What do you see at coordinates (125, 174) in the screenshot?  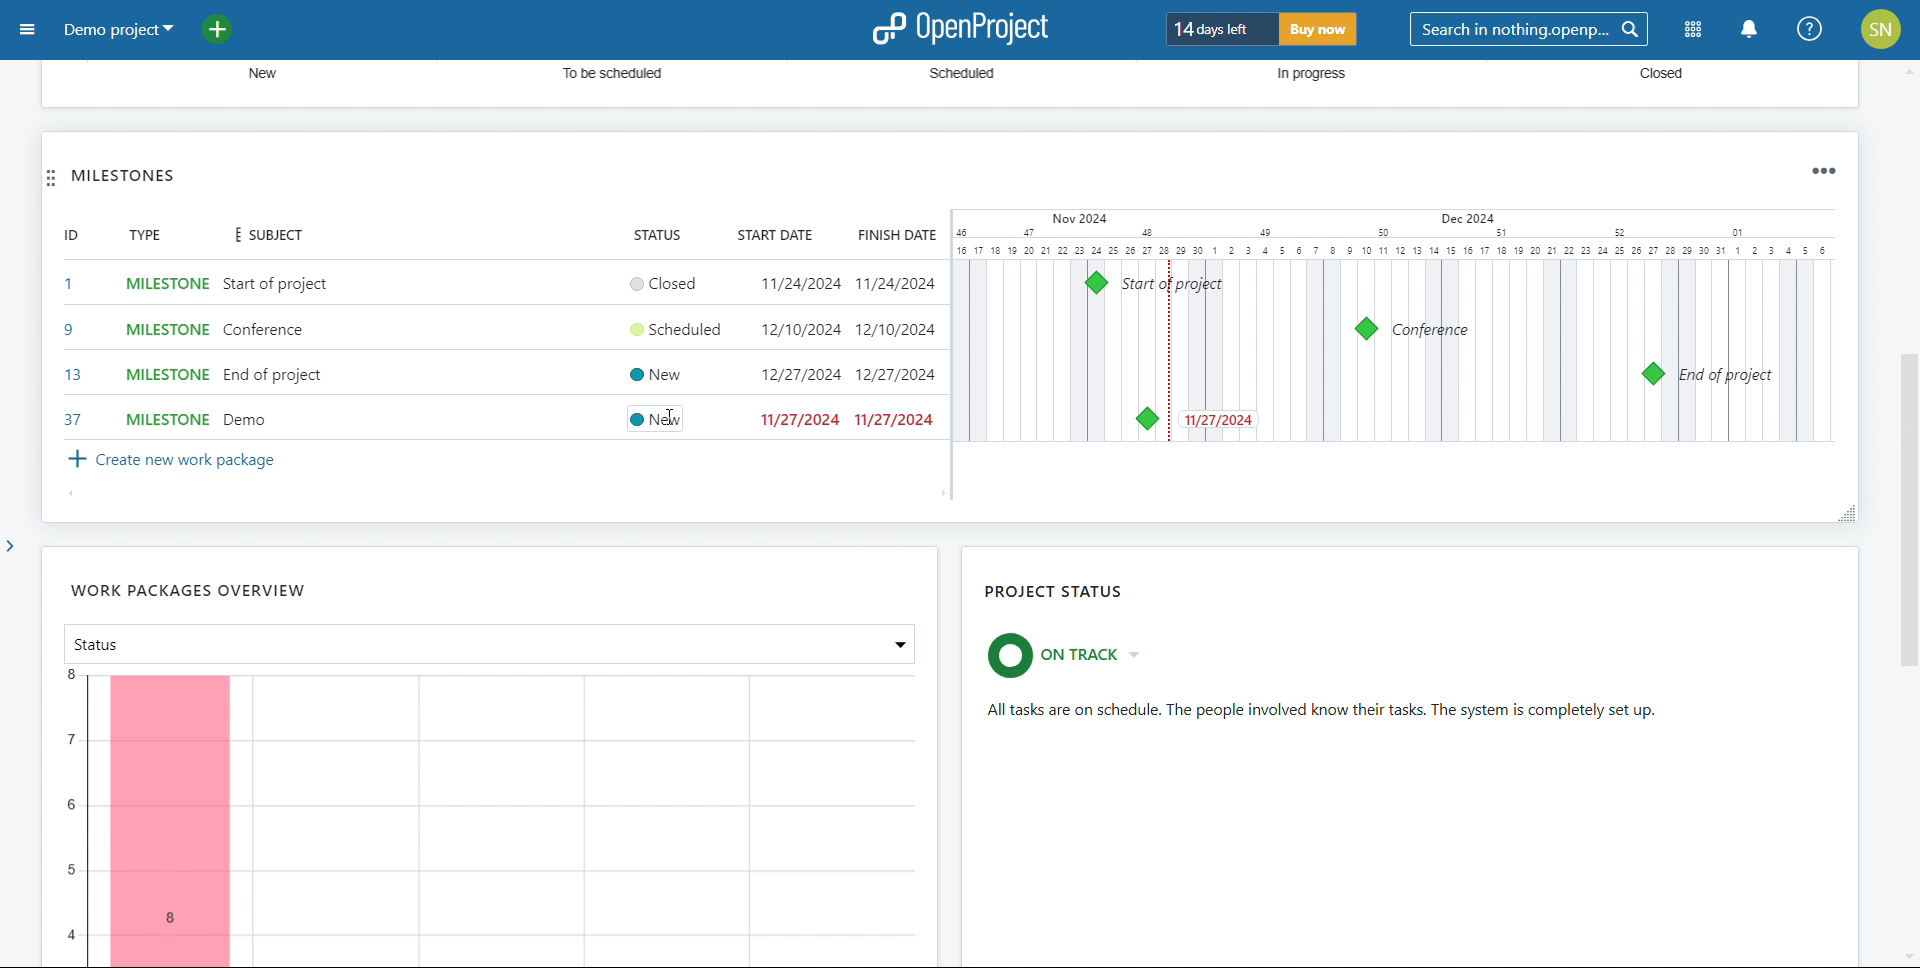 I see `milestones` at bounding box center [125, 174].